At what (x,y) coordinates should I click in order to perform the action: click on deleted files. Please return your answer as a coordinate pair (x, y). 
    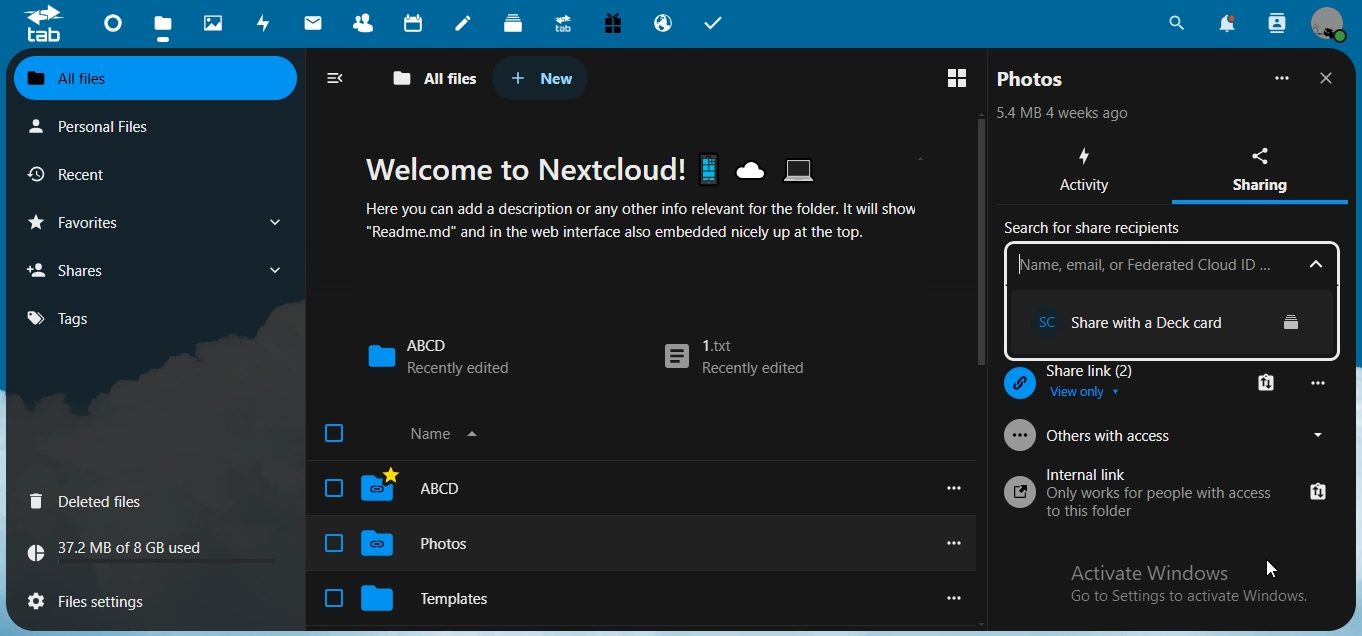
    Looking at the image, I should click on (91, 503).